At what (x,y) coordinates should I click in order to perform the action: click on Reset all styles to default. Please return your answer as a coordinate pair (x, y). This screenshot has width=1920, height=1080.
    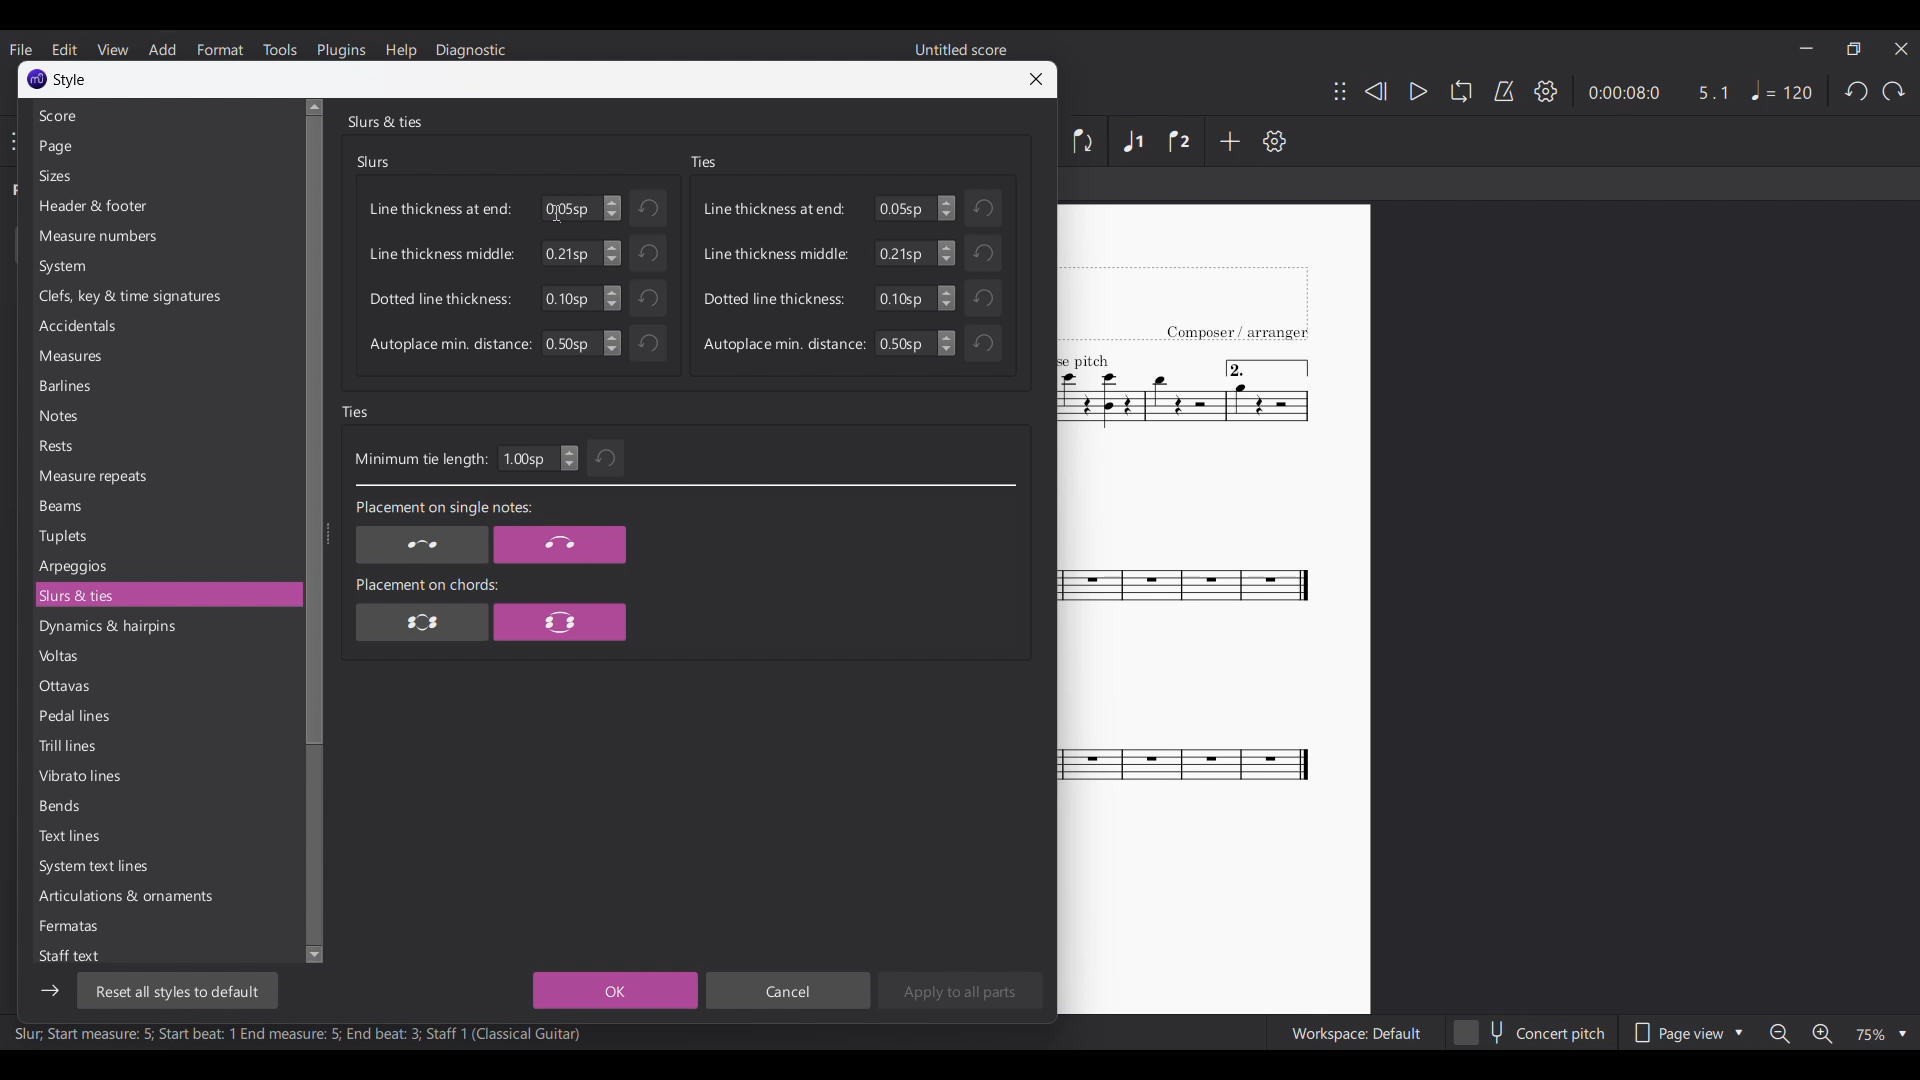
    Looking at the image, I should click on (176, 991).